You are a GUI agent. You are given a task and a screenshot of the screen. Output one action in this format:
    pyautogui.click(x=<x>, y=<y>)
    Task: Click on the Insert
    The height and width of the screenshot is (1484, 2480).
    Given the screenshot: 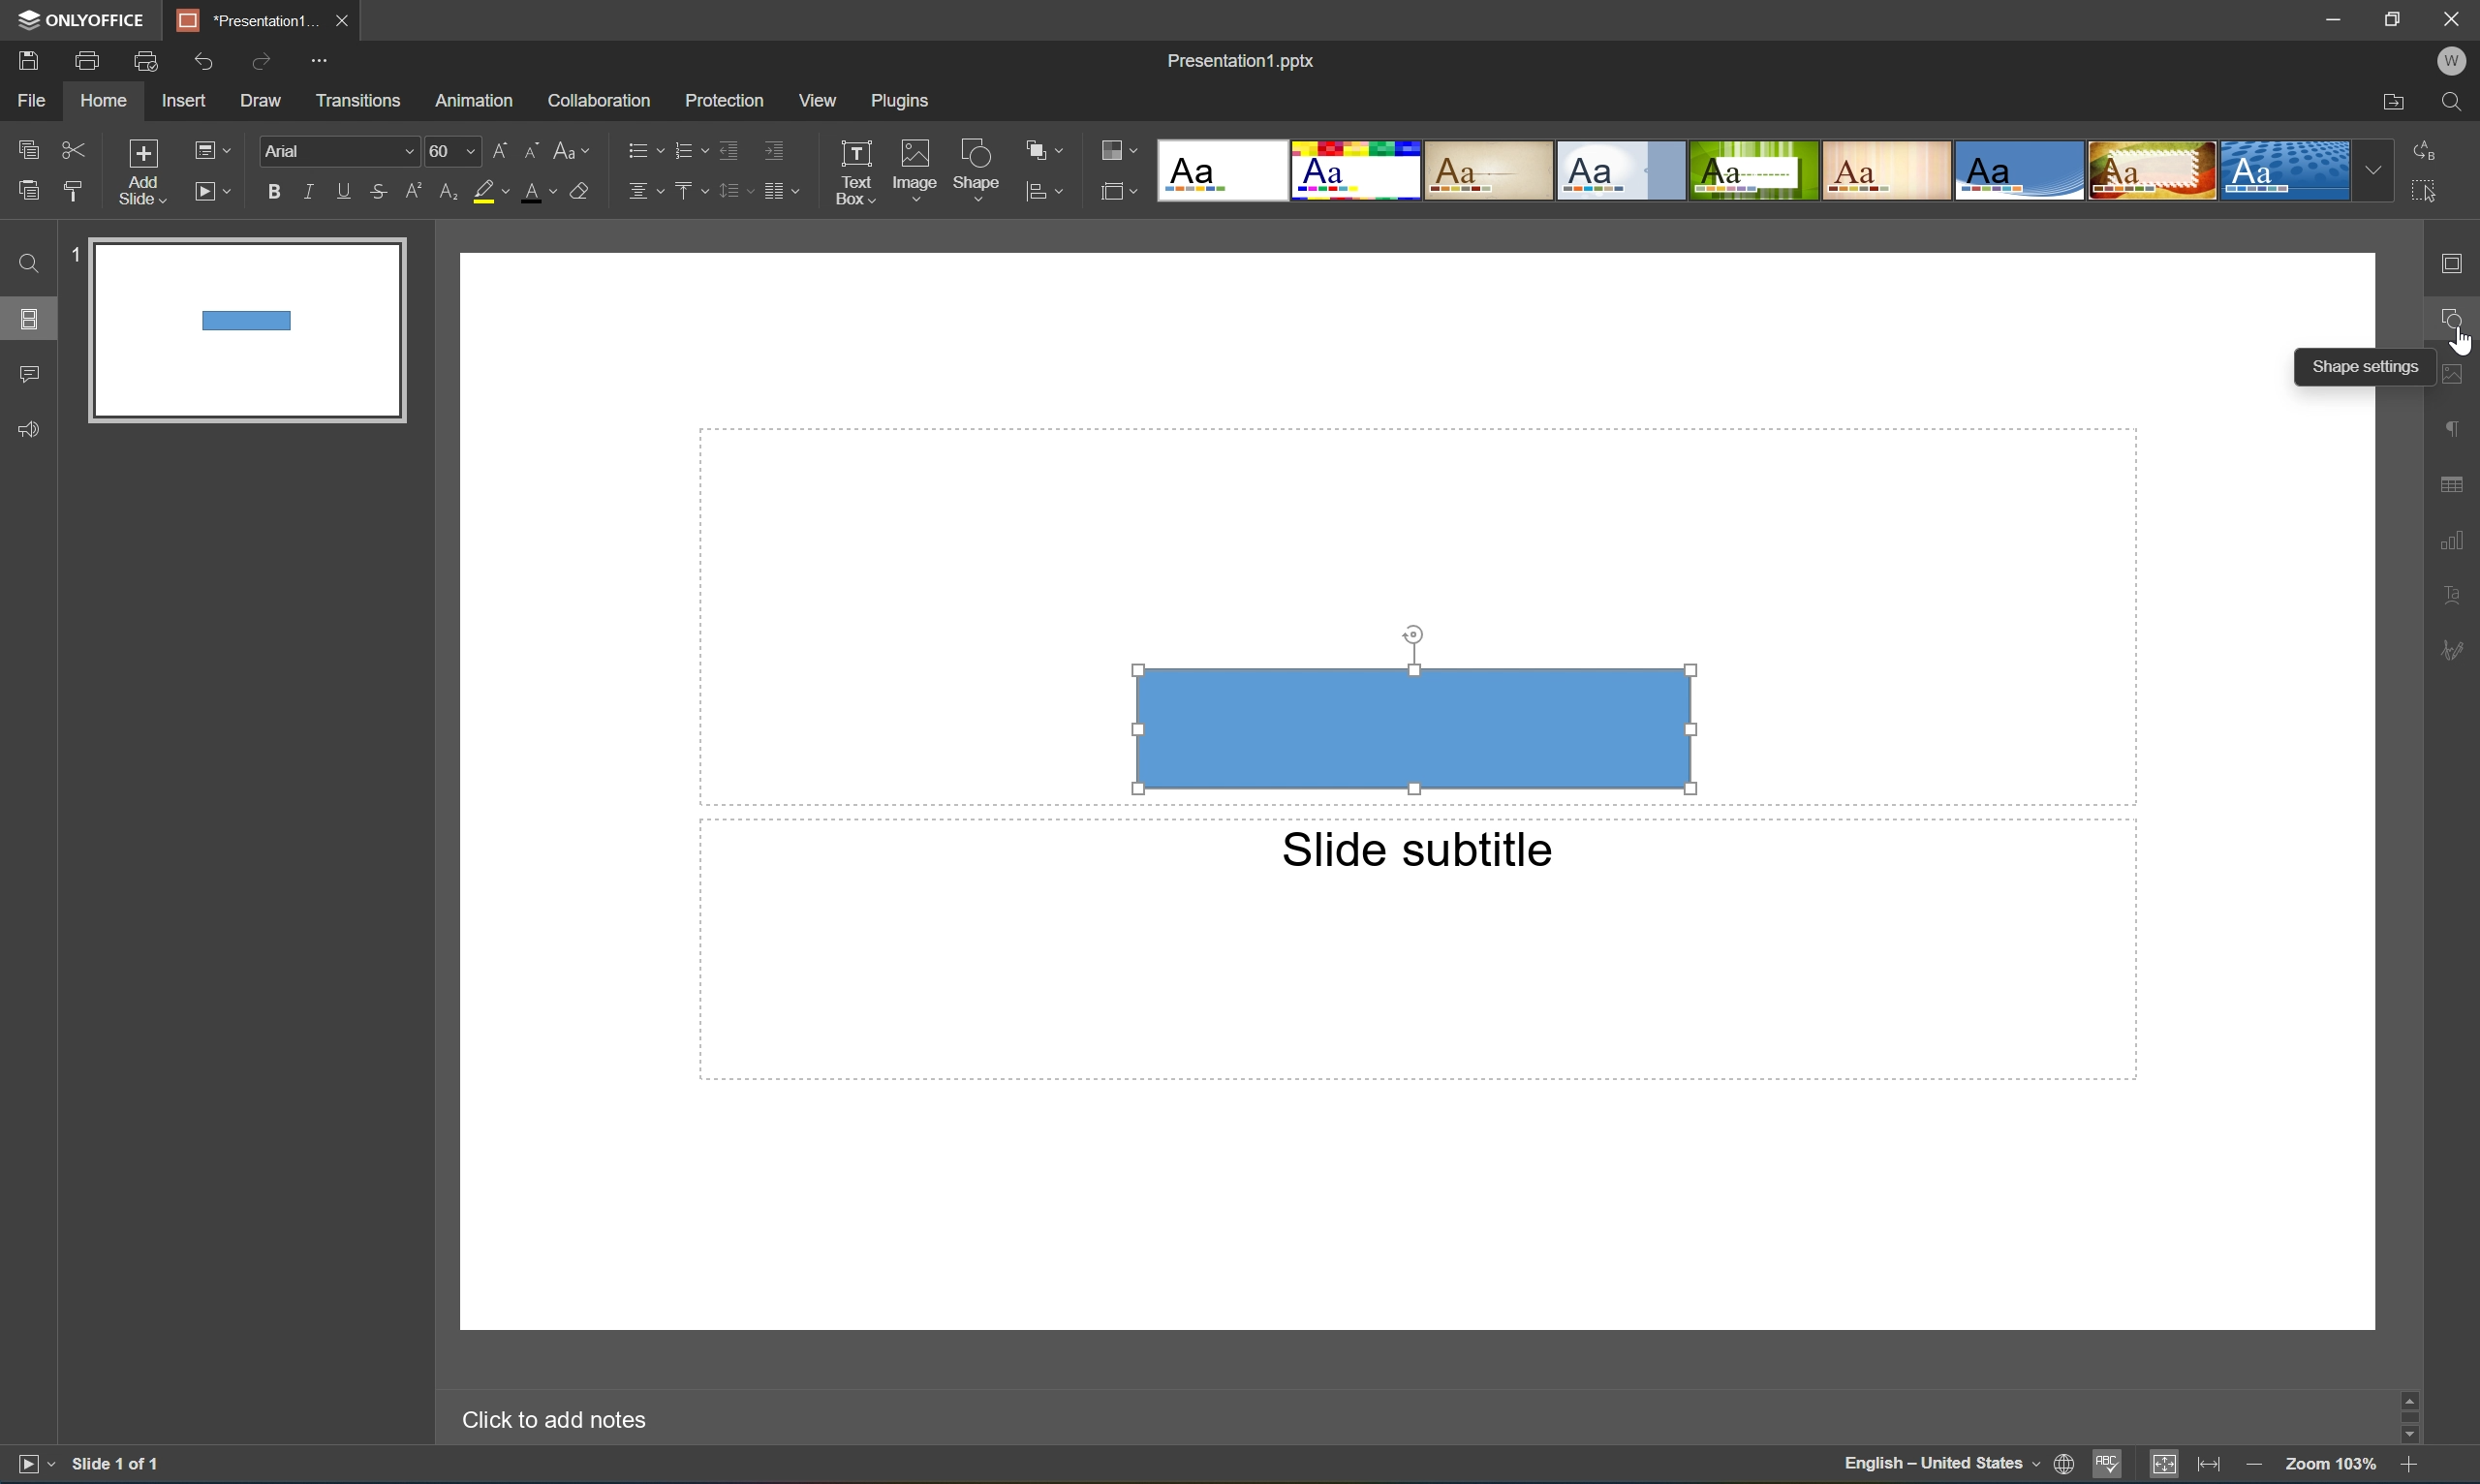 What is the action you would take?
    pyautogui.click(x=188, y=102)
    